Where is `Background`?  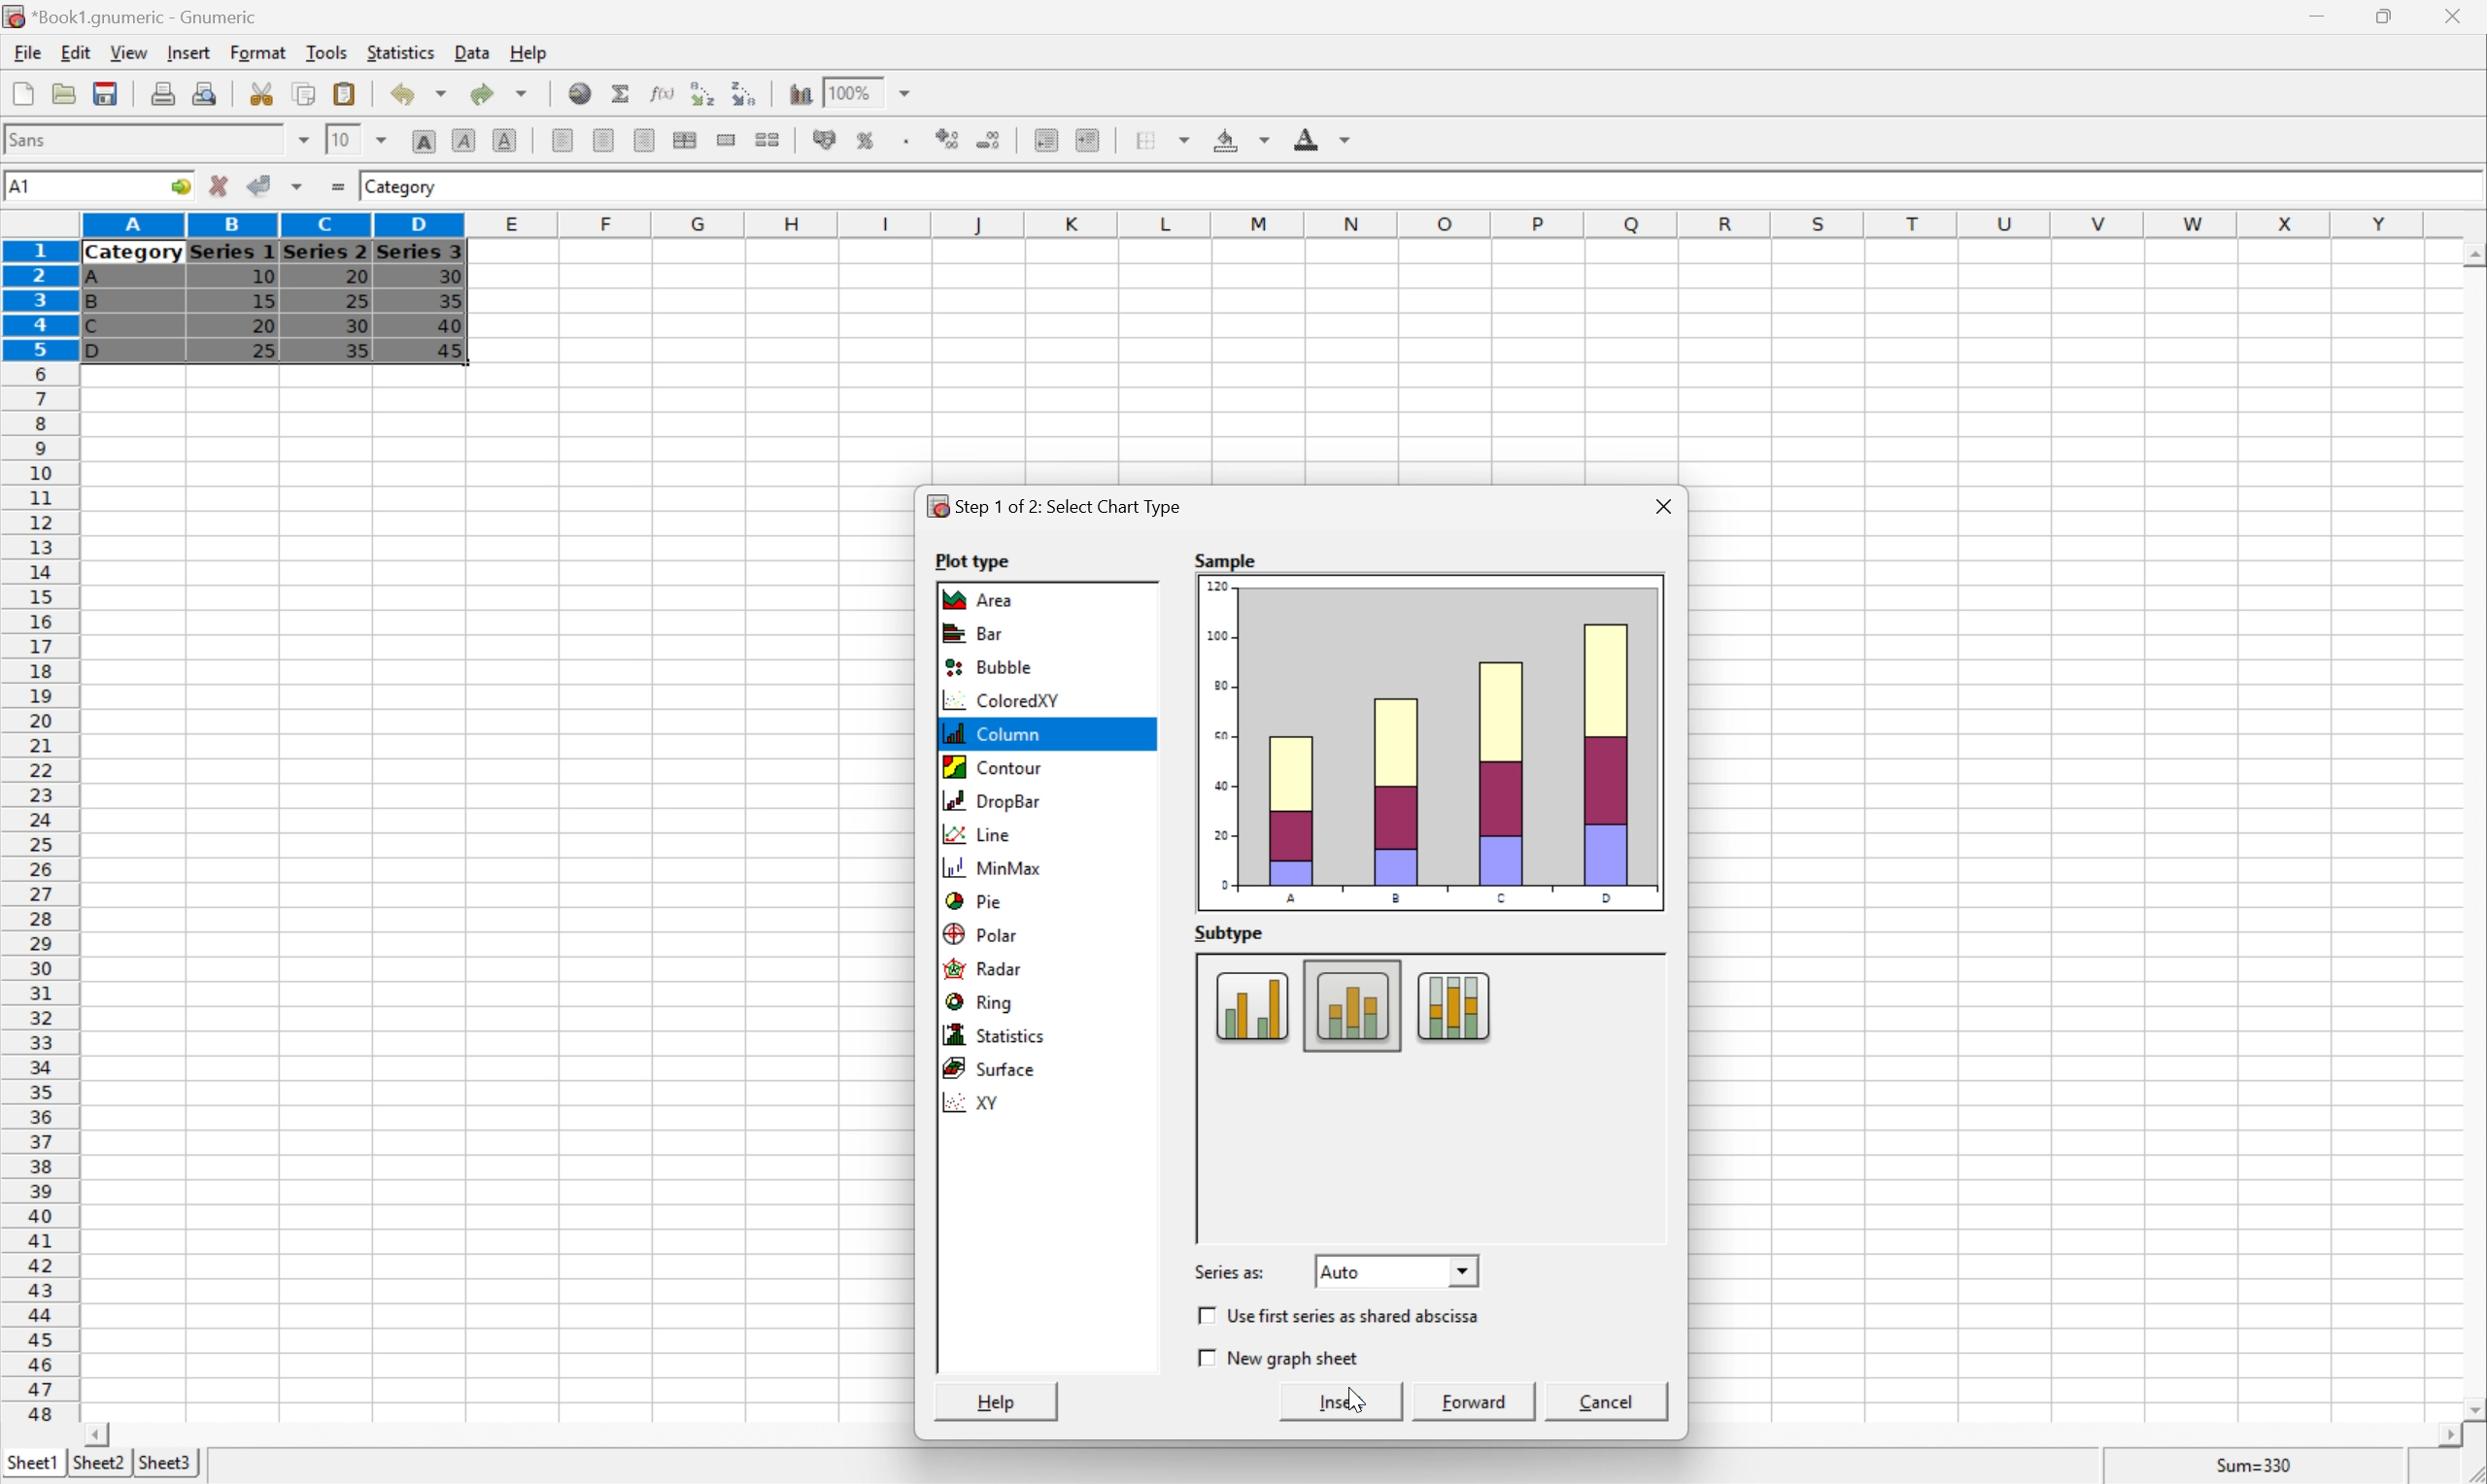 Background is located at coordinates (1239, 137).